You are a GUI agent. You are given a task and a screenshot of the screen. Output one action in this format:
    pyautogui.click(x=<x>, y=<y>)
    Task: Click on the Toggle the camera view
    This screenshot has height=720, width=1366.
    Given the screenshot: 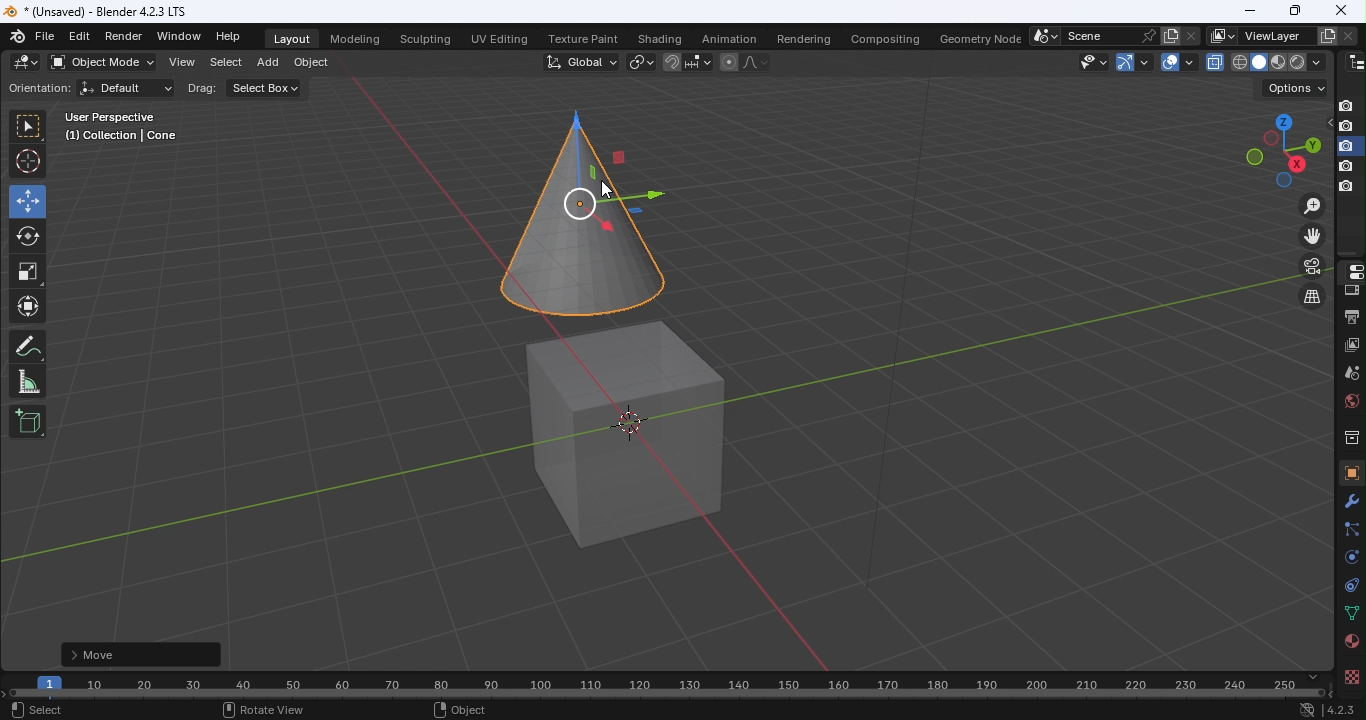 What is the action you would take?
    pyautogui.click(x=1314, y=266)
    